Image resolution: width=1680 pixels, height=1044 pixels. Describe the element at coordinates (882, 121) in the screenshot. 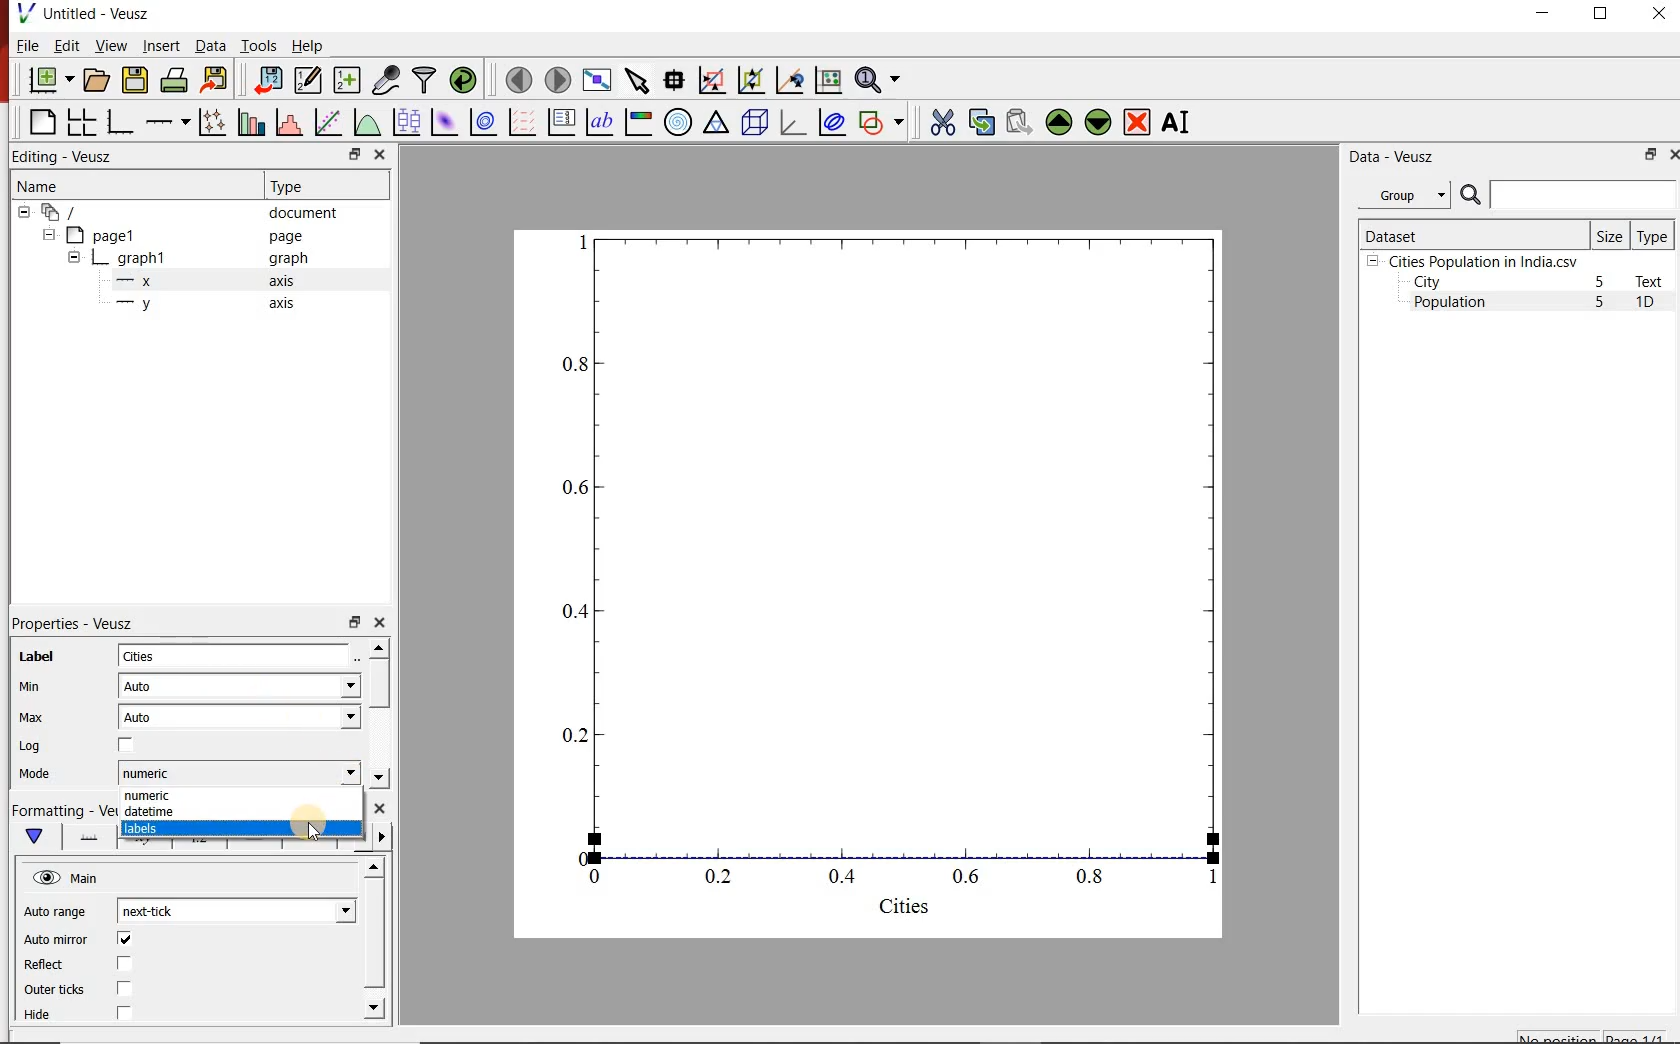

I see `add a shape to the plot` at that location.